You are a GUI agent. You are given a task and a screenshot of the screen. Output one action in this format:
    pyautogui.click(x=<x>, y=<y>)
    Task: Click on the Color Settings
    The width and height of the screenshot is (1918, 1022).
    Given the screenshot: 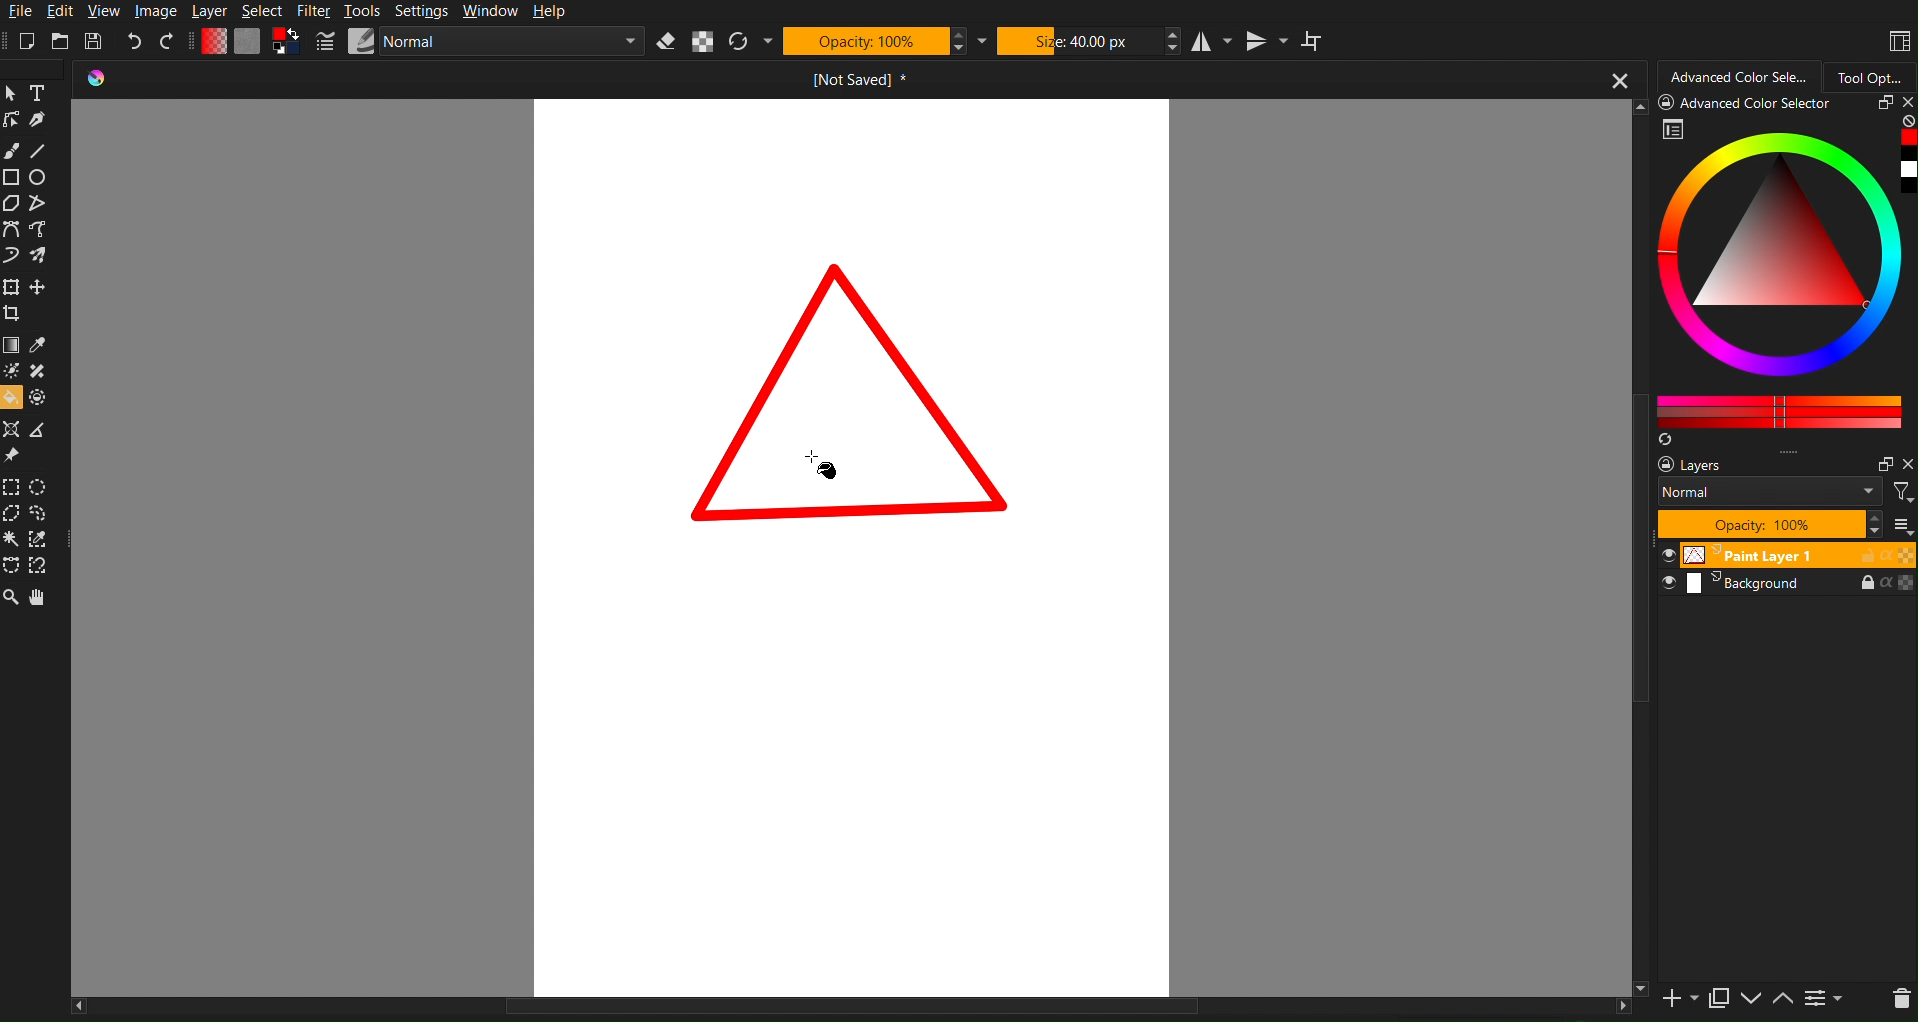 What is the action you would take?
    pyautogui.click(x=246, y=41)
    